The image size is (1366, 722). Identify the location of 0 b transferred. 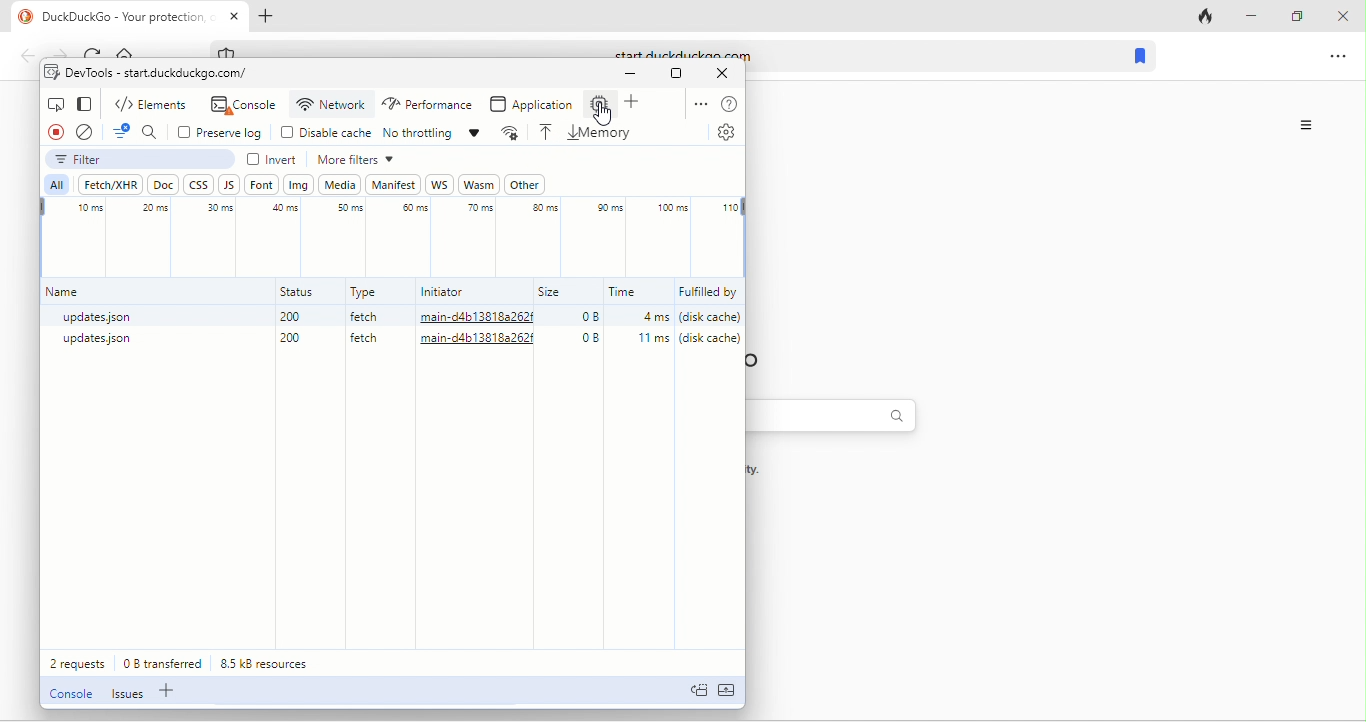
(164, 662).